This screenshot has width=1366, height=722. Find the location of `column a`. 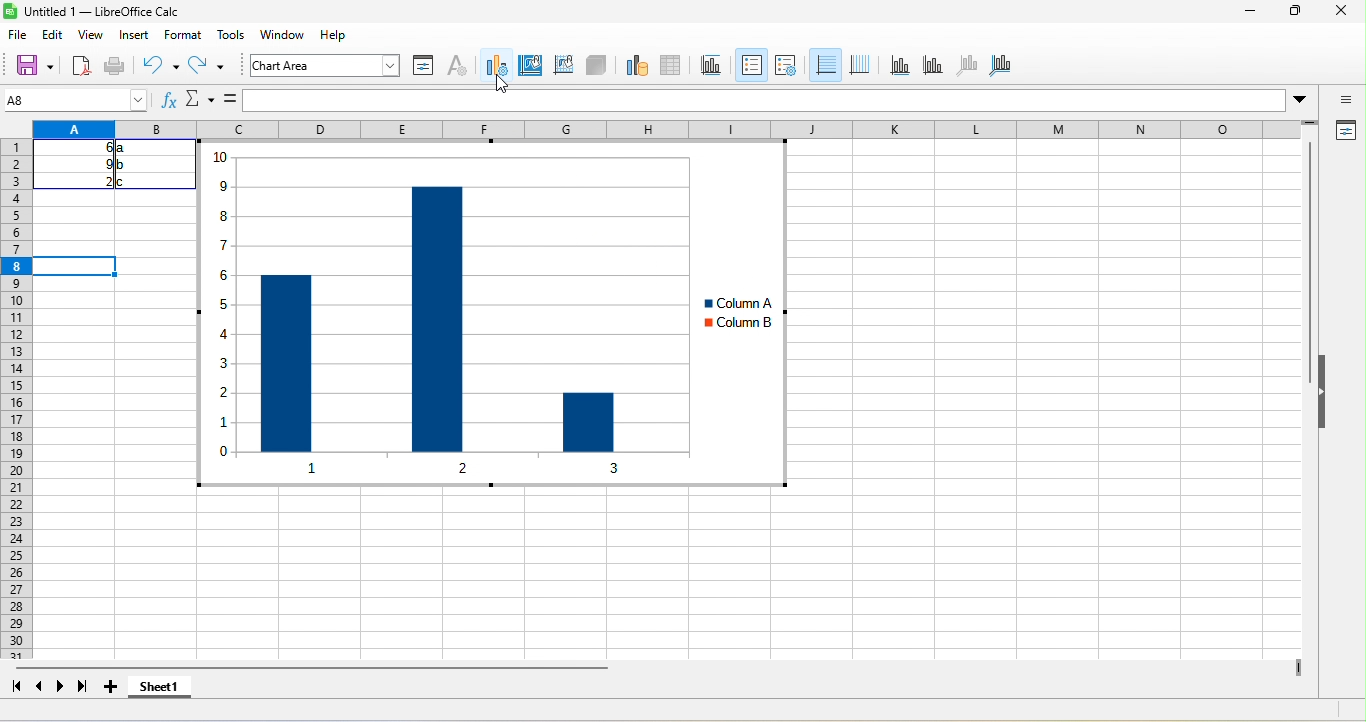

column a is located at coordinates (748, 303).